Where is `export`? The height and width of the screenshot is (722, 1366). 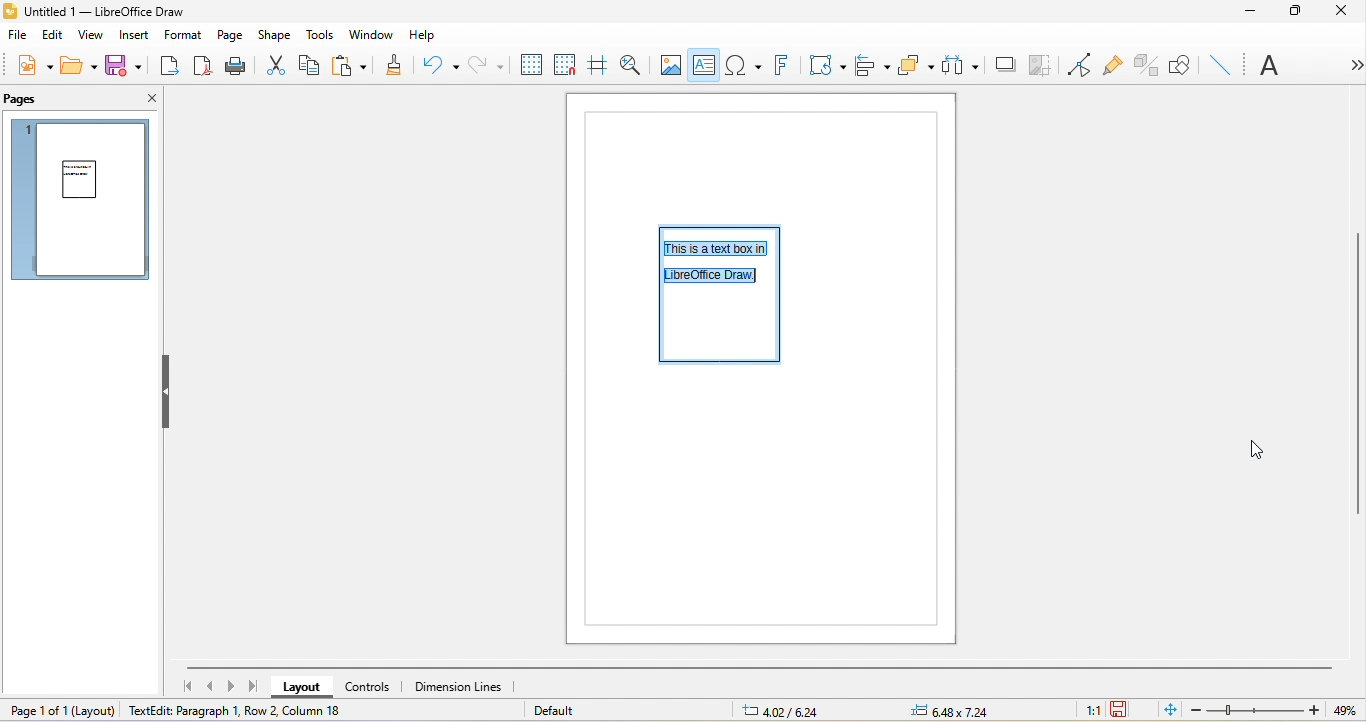
export is located at coordinates (173, 67).